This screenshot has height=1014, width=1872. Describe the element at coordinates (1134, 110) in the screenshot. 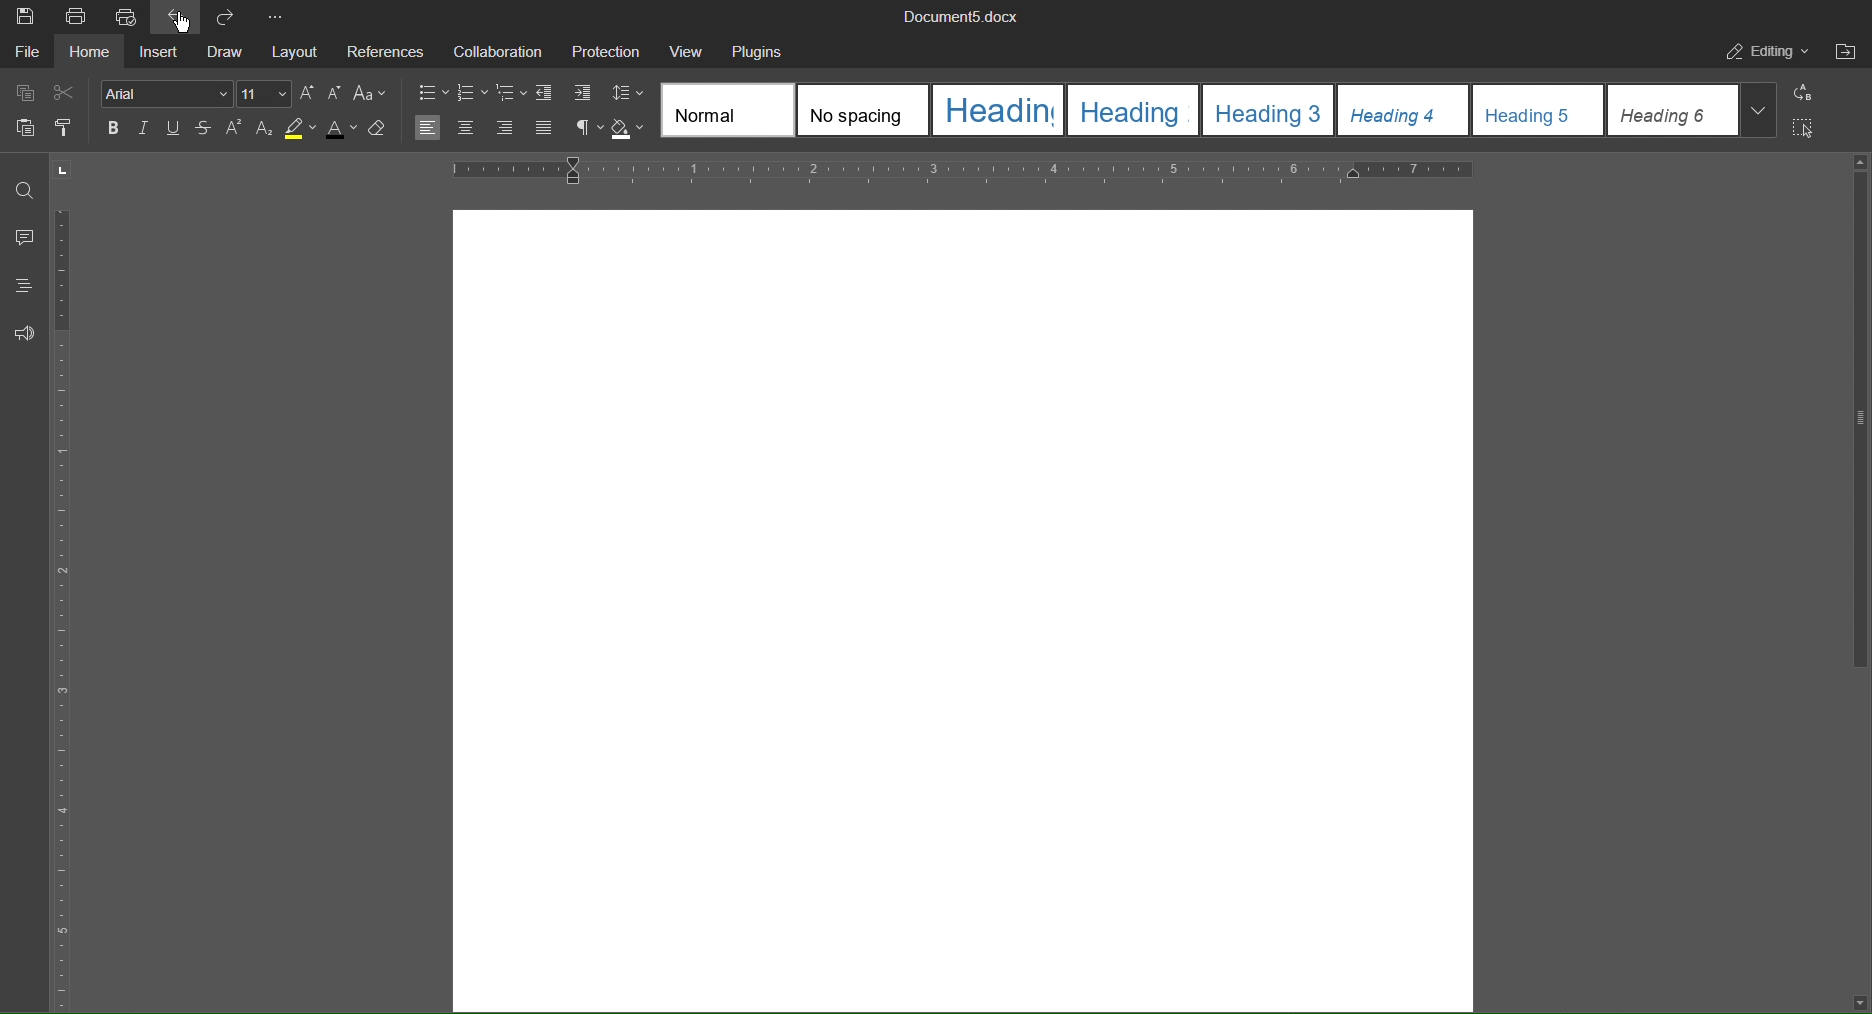

I see `template` at that location.